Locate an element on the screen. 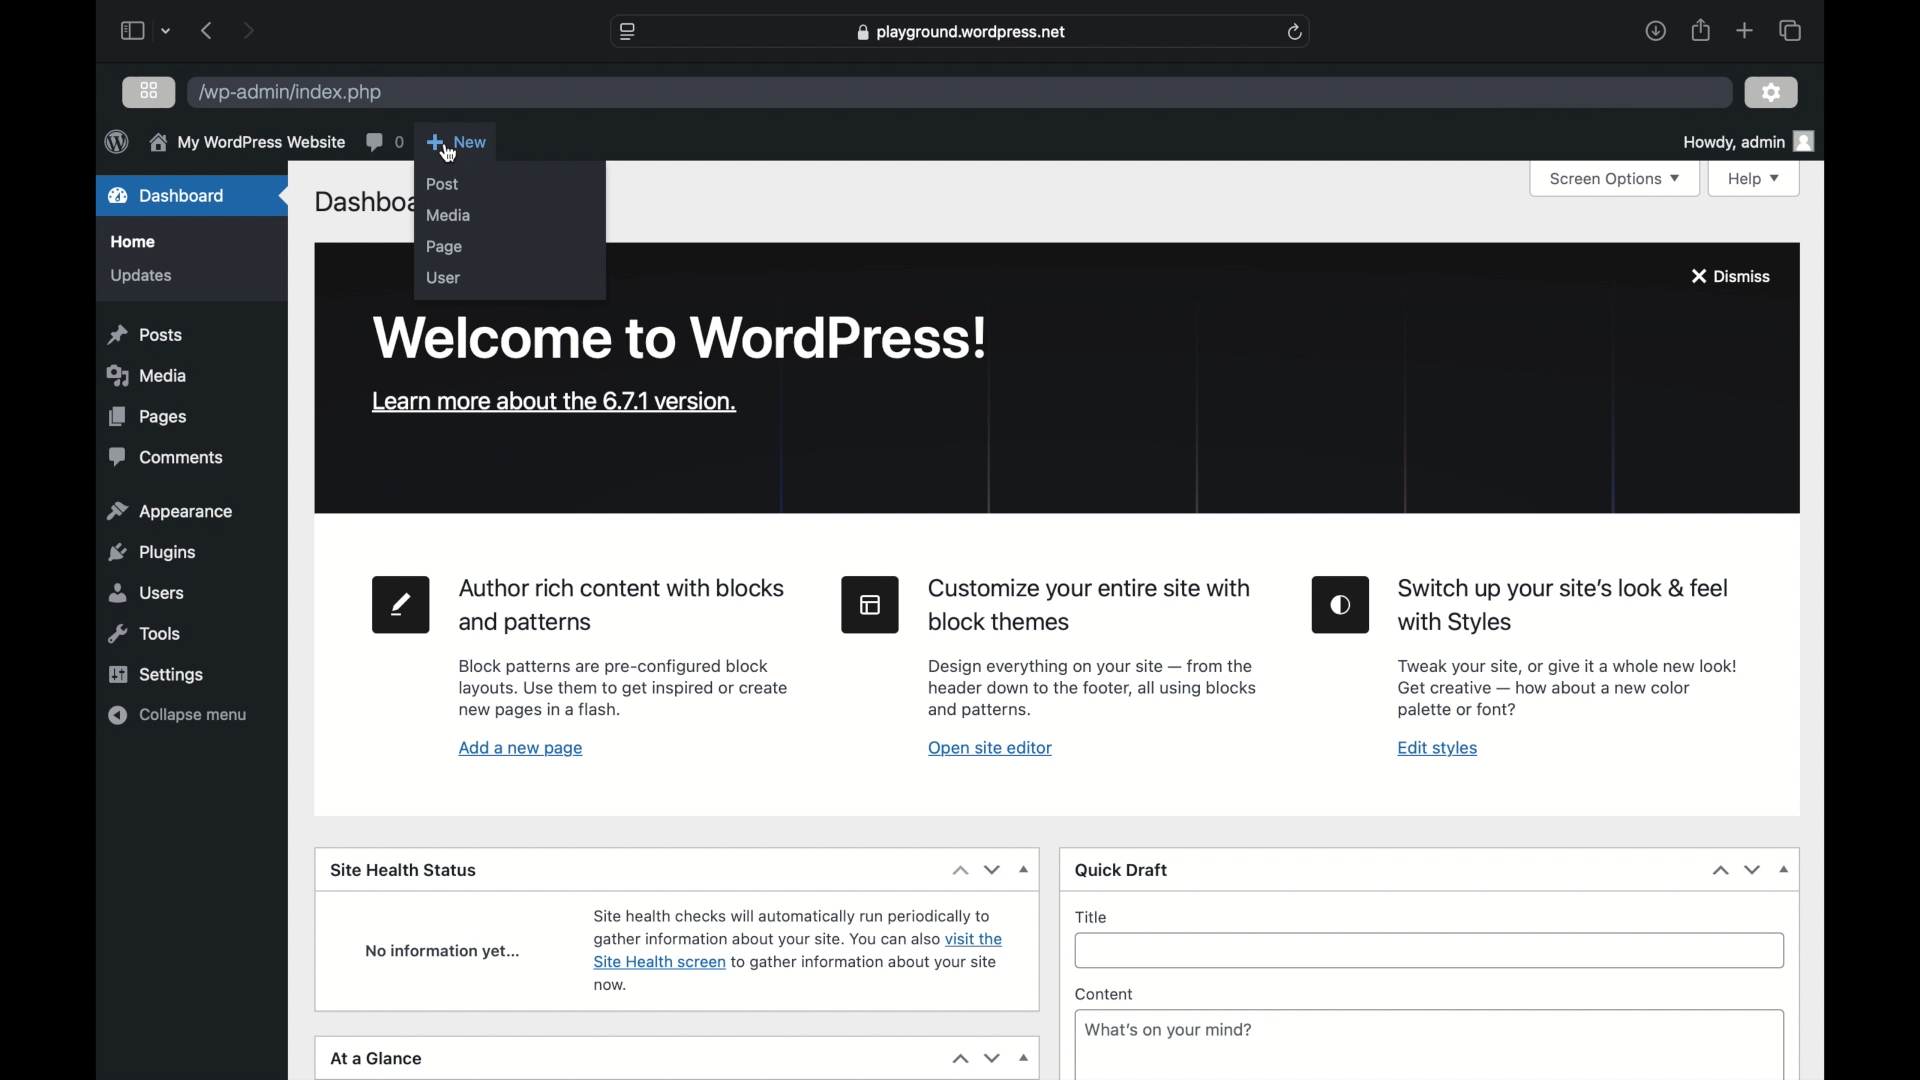 The height and width of the screenshot is (1080, 1920). Welcome to wordpress is located at coordinates (683, 338).